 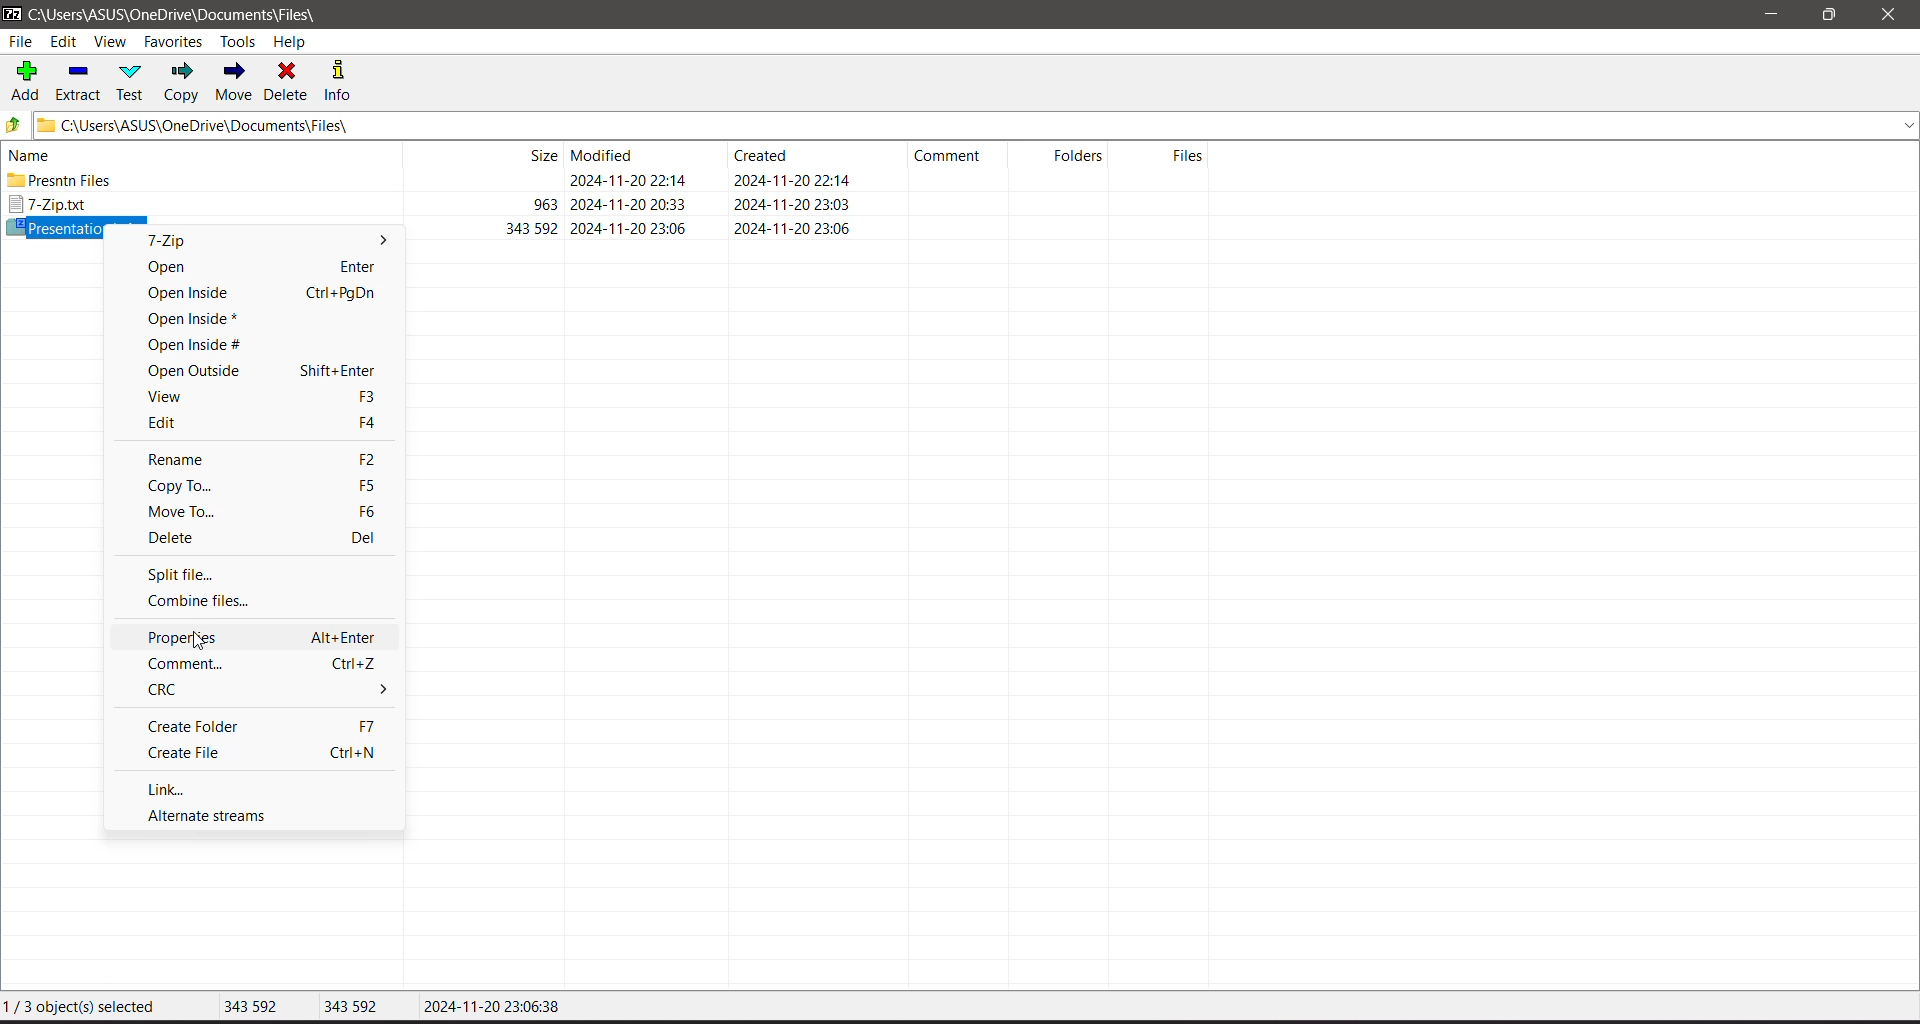 I want to click on More options, so click(x=375, y=243).